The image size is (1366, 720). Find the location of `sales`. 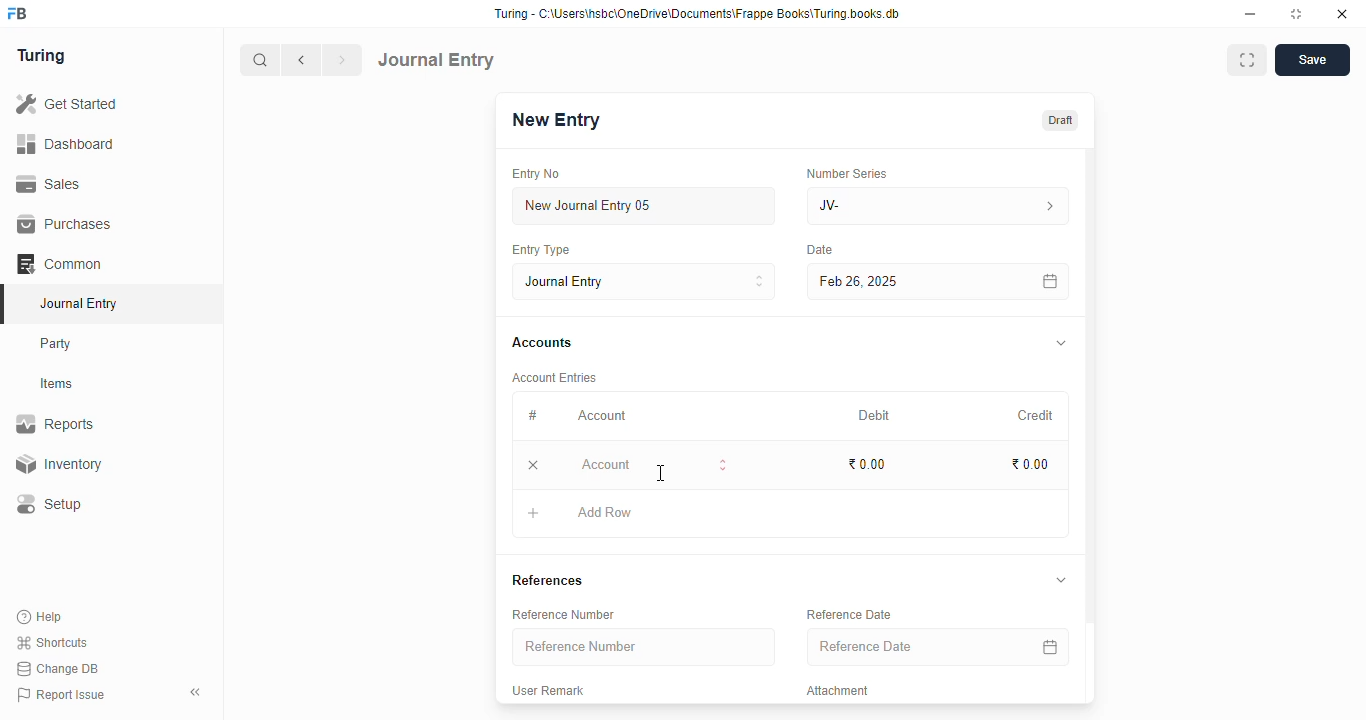

sales is located at coordinates (49, 183).